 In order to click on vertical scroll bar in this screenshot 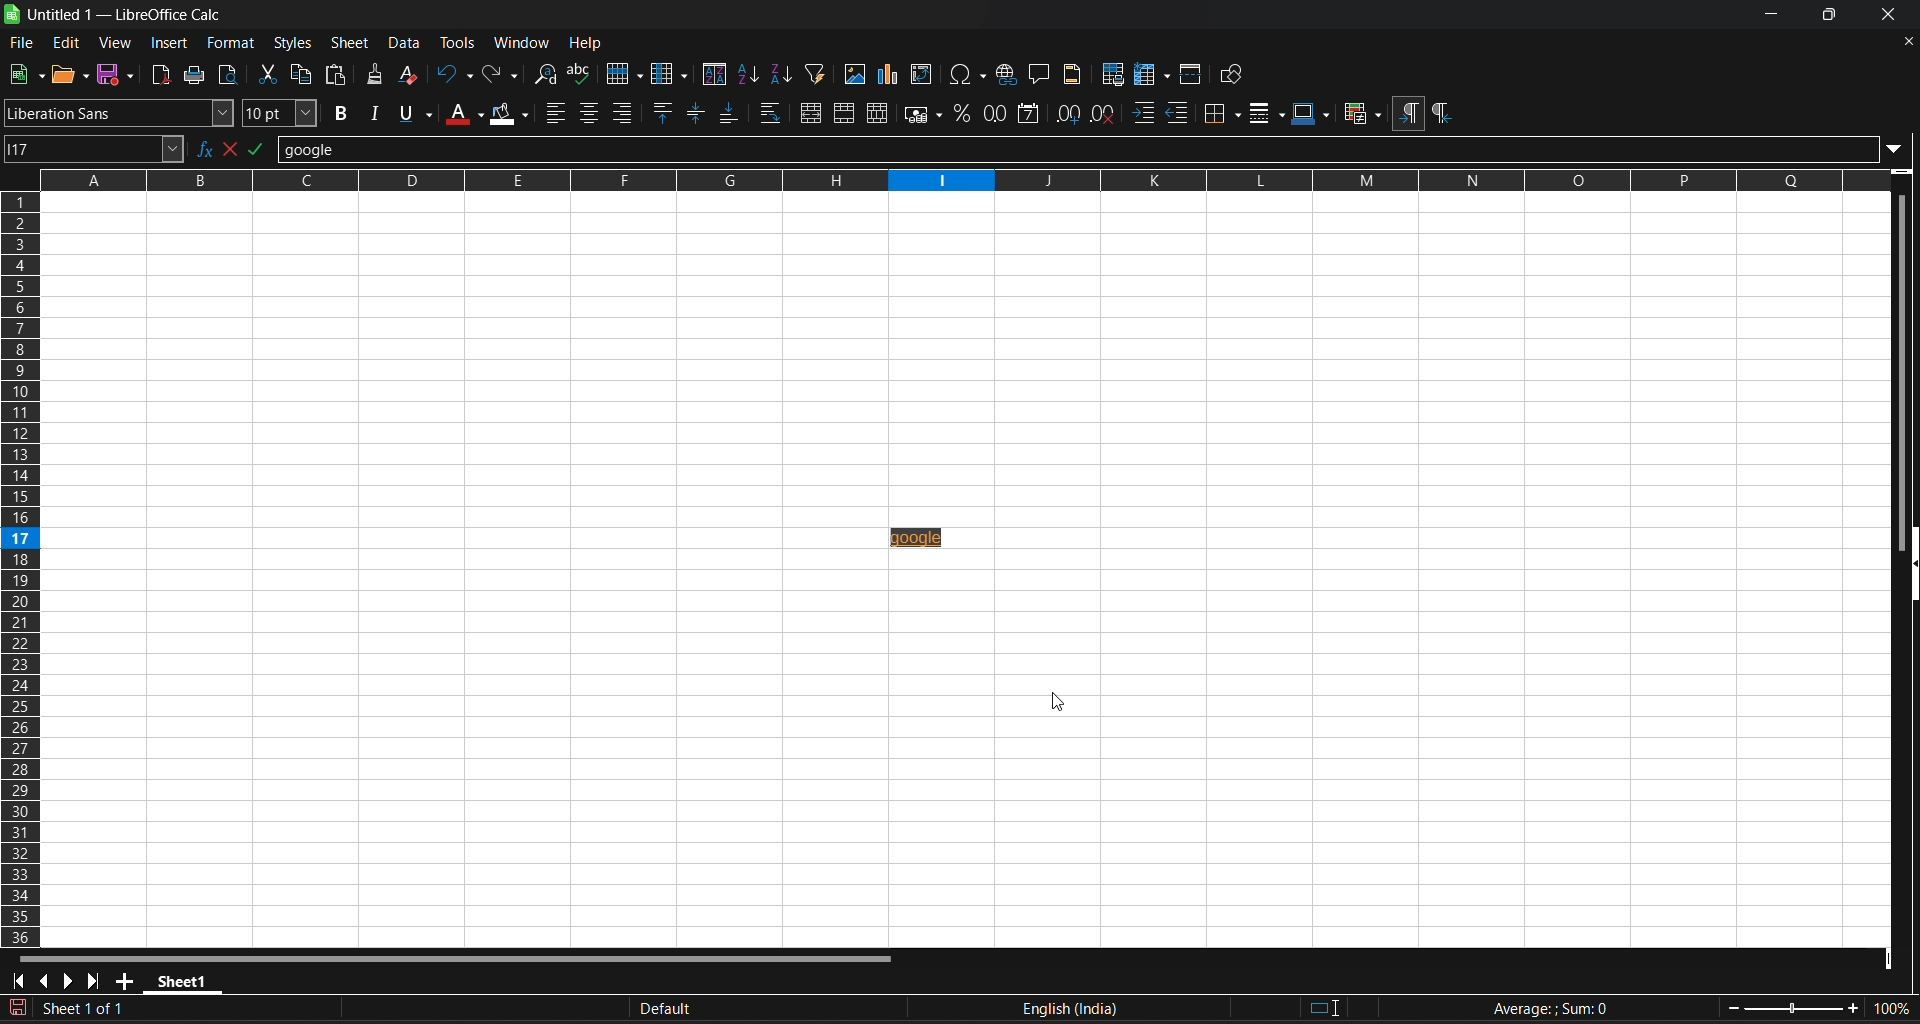, I will do `click(1908, 353)`.